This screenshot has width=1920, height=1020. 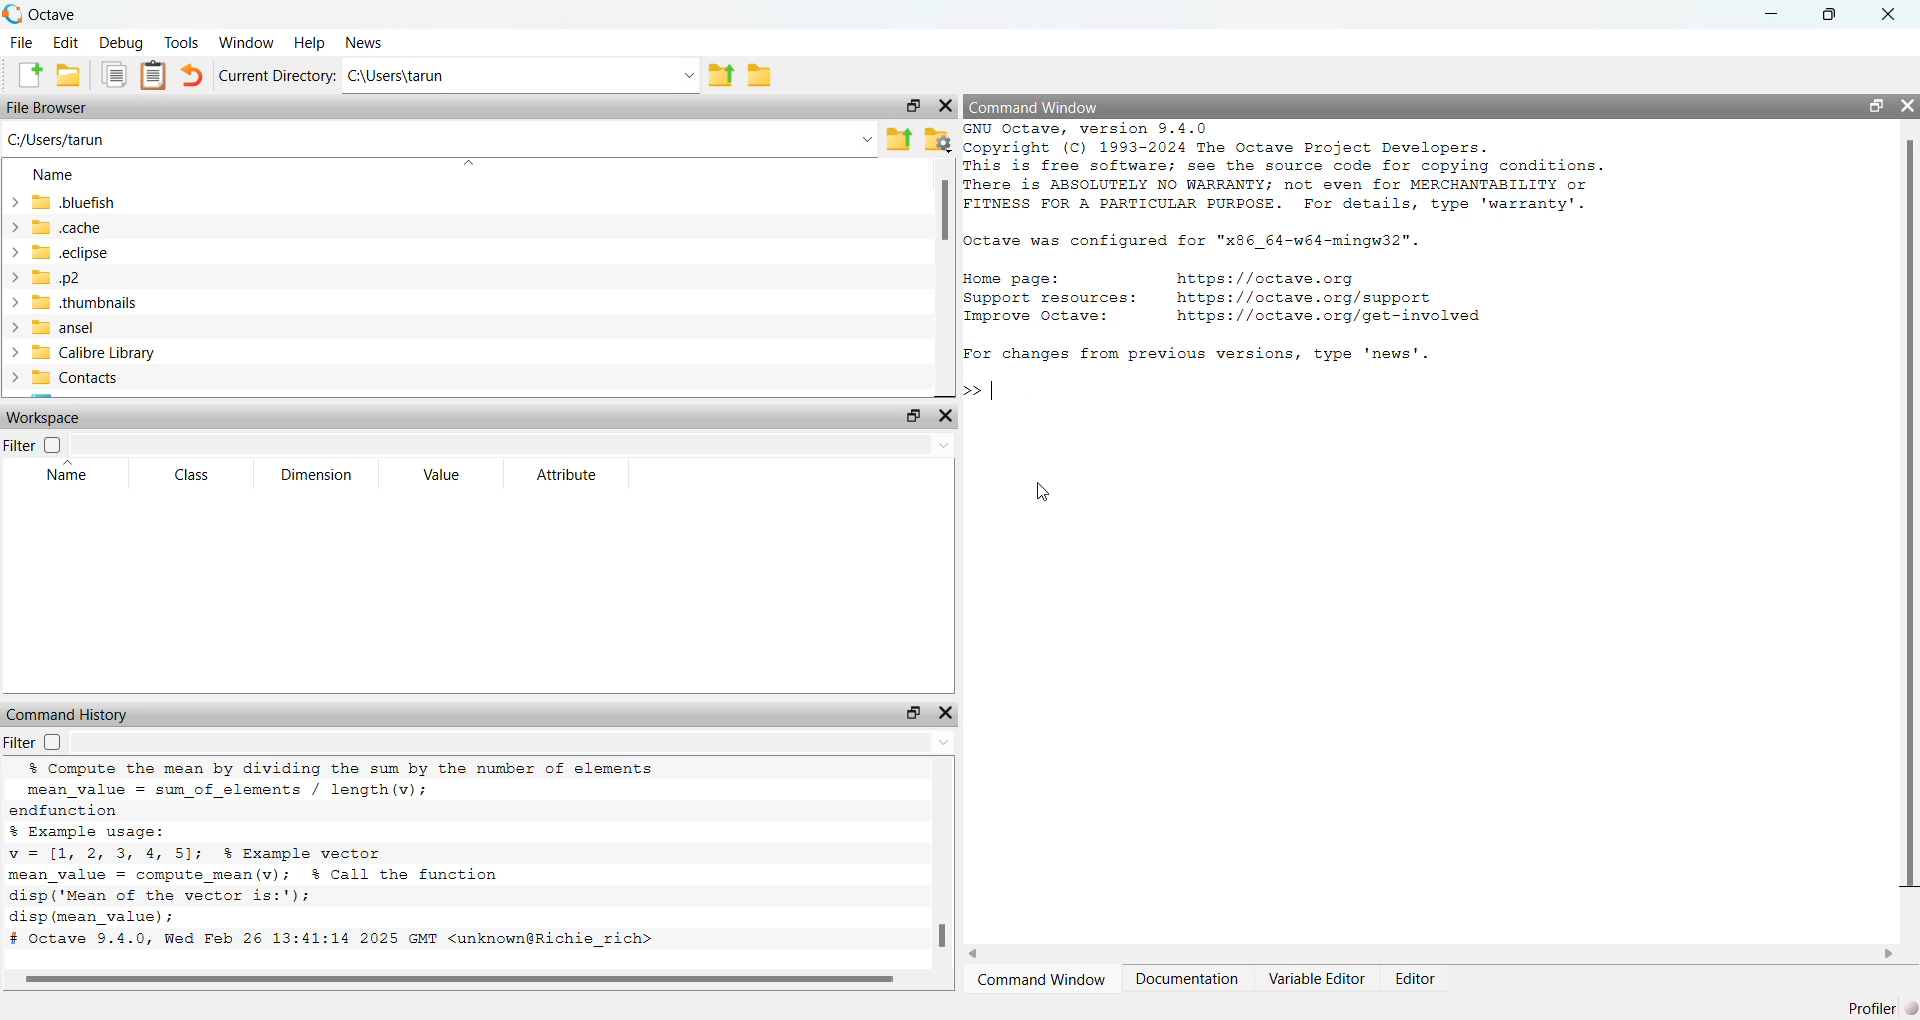 What do you see at coordinates (57, 15) in the screenshot?
I see `octave` at bounding box center [57, 15].